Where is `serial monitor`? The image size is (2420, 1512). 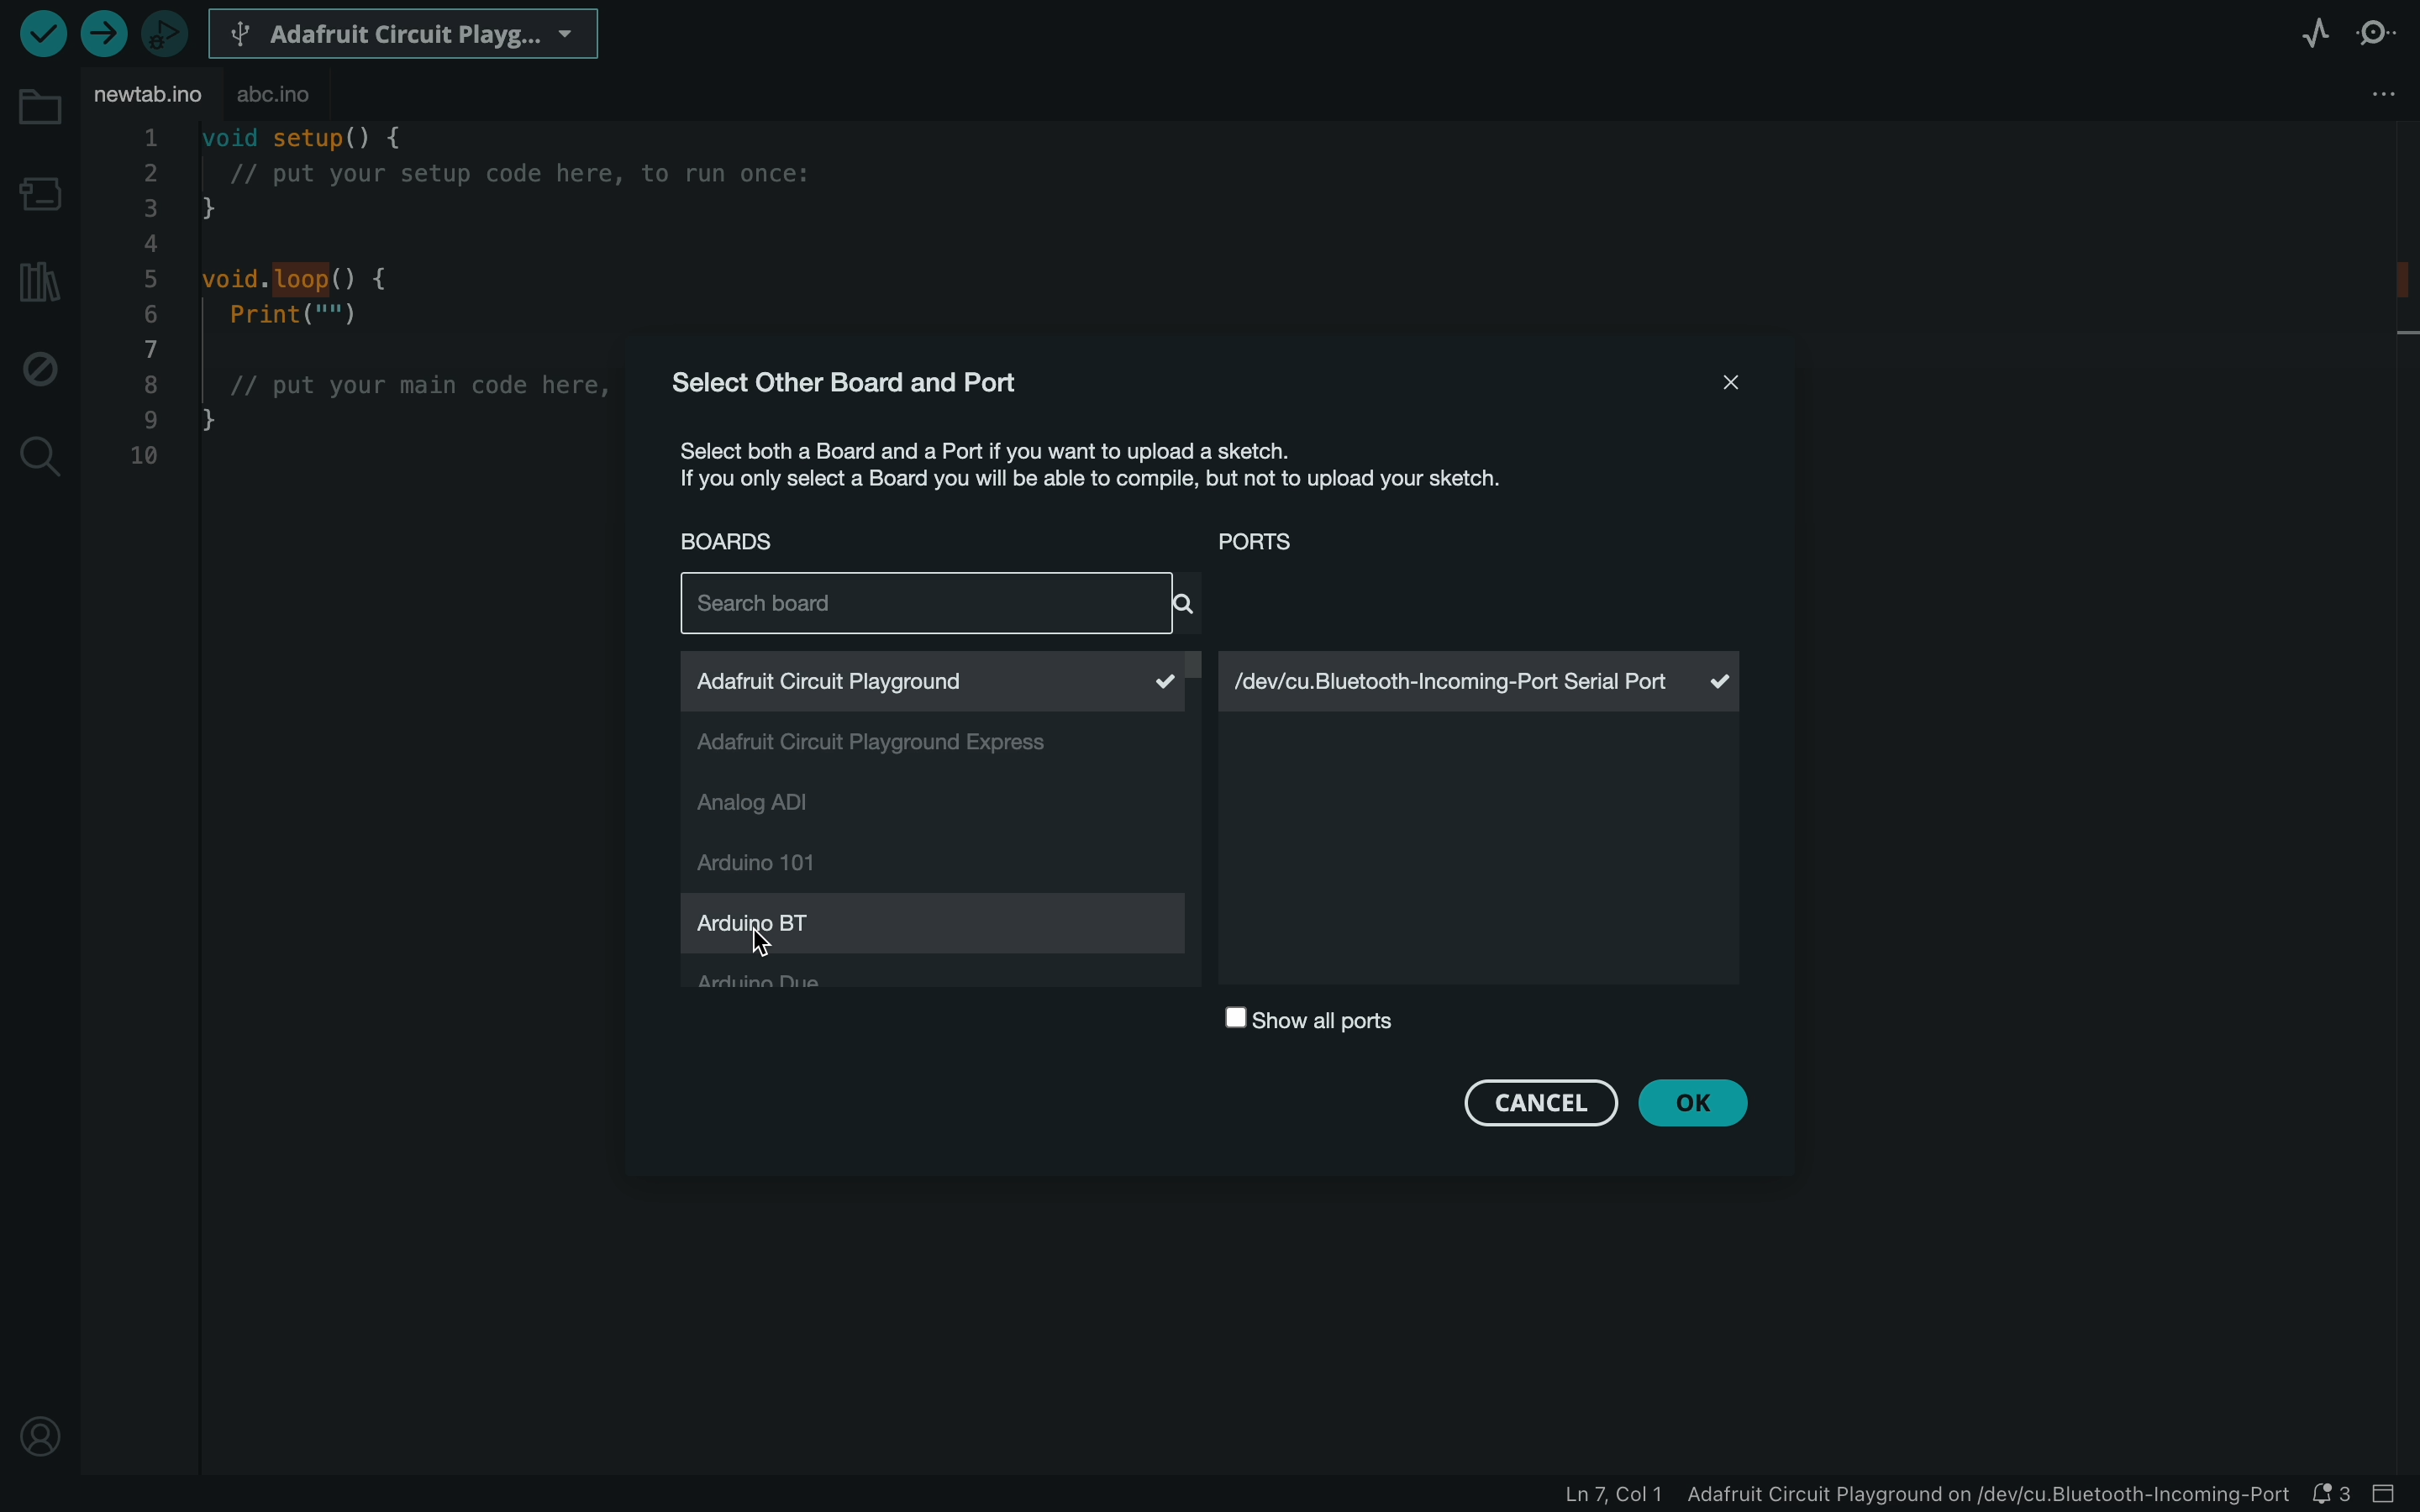
serial monitor is located at coordinates (2385, 37).